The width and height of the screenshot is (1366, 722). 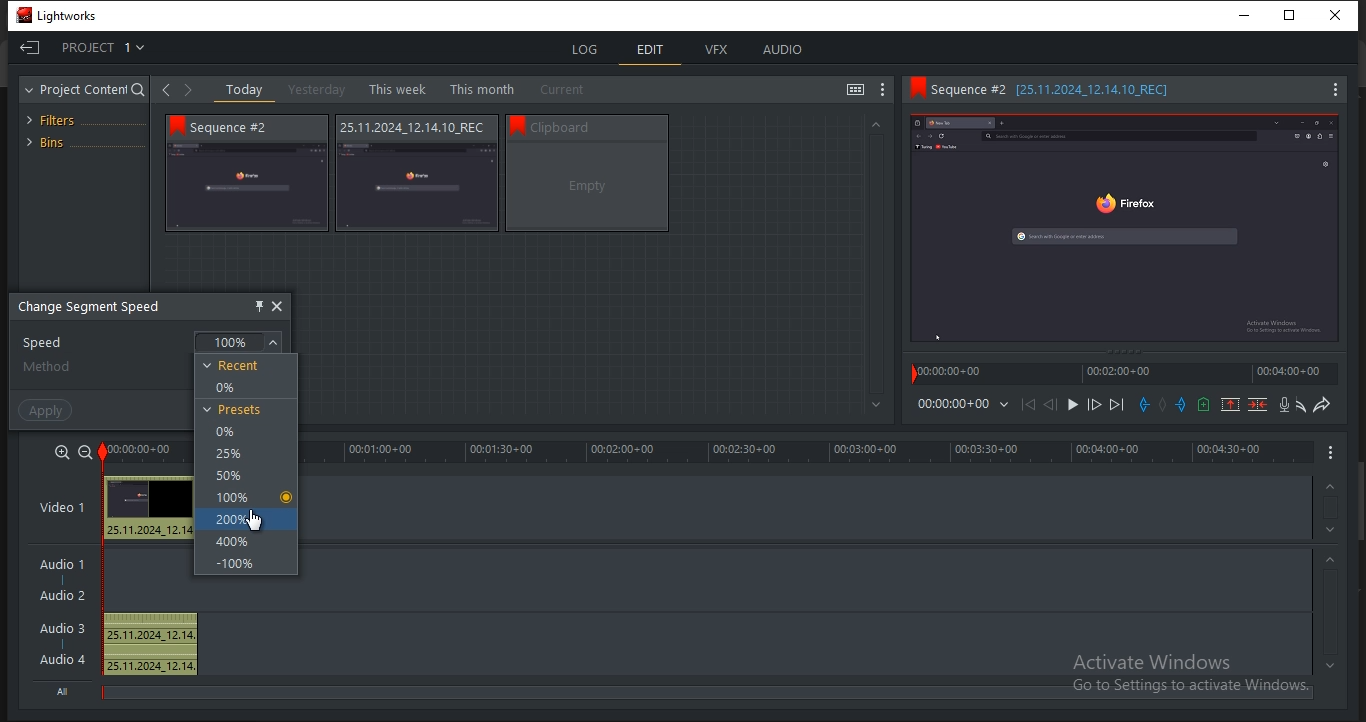 I want to click on Play, so click(x=1072, y=406).